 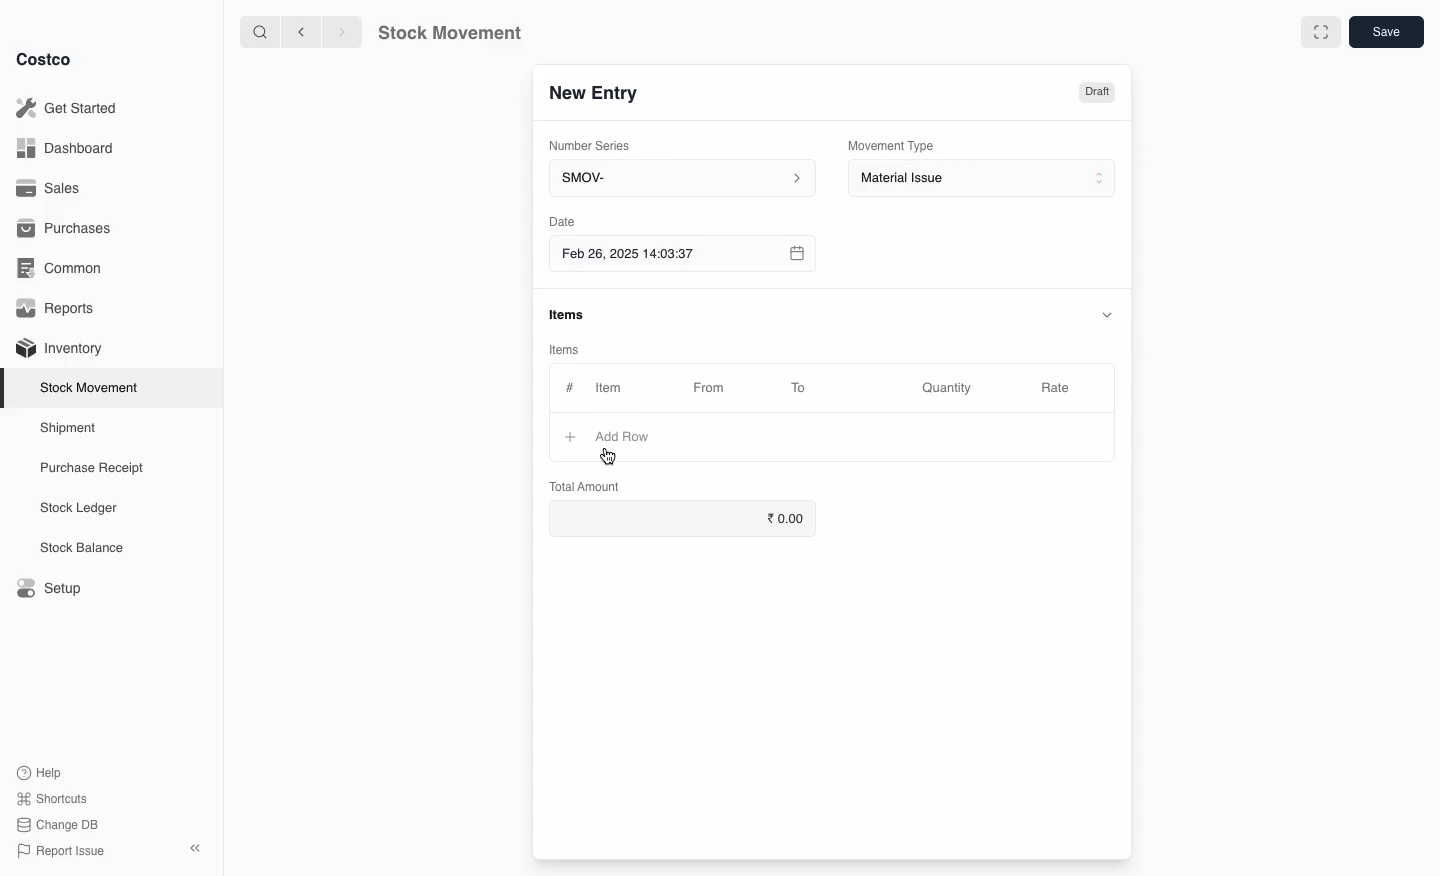 What do you see at coordinates (93, 387) in the screenshot?
I see `Stock Movement` at bounding box center [93, 387].